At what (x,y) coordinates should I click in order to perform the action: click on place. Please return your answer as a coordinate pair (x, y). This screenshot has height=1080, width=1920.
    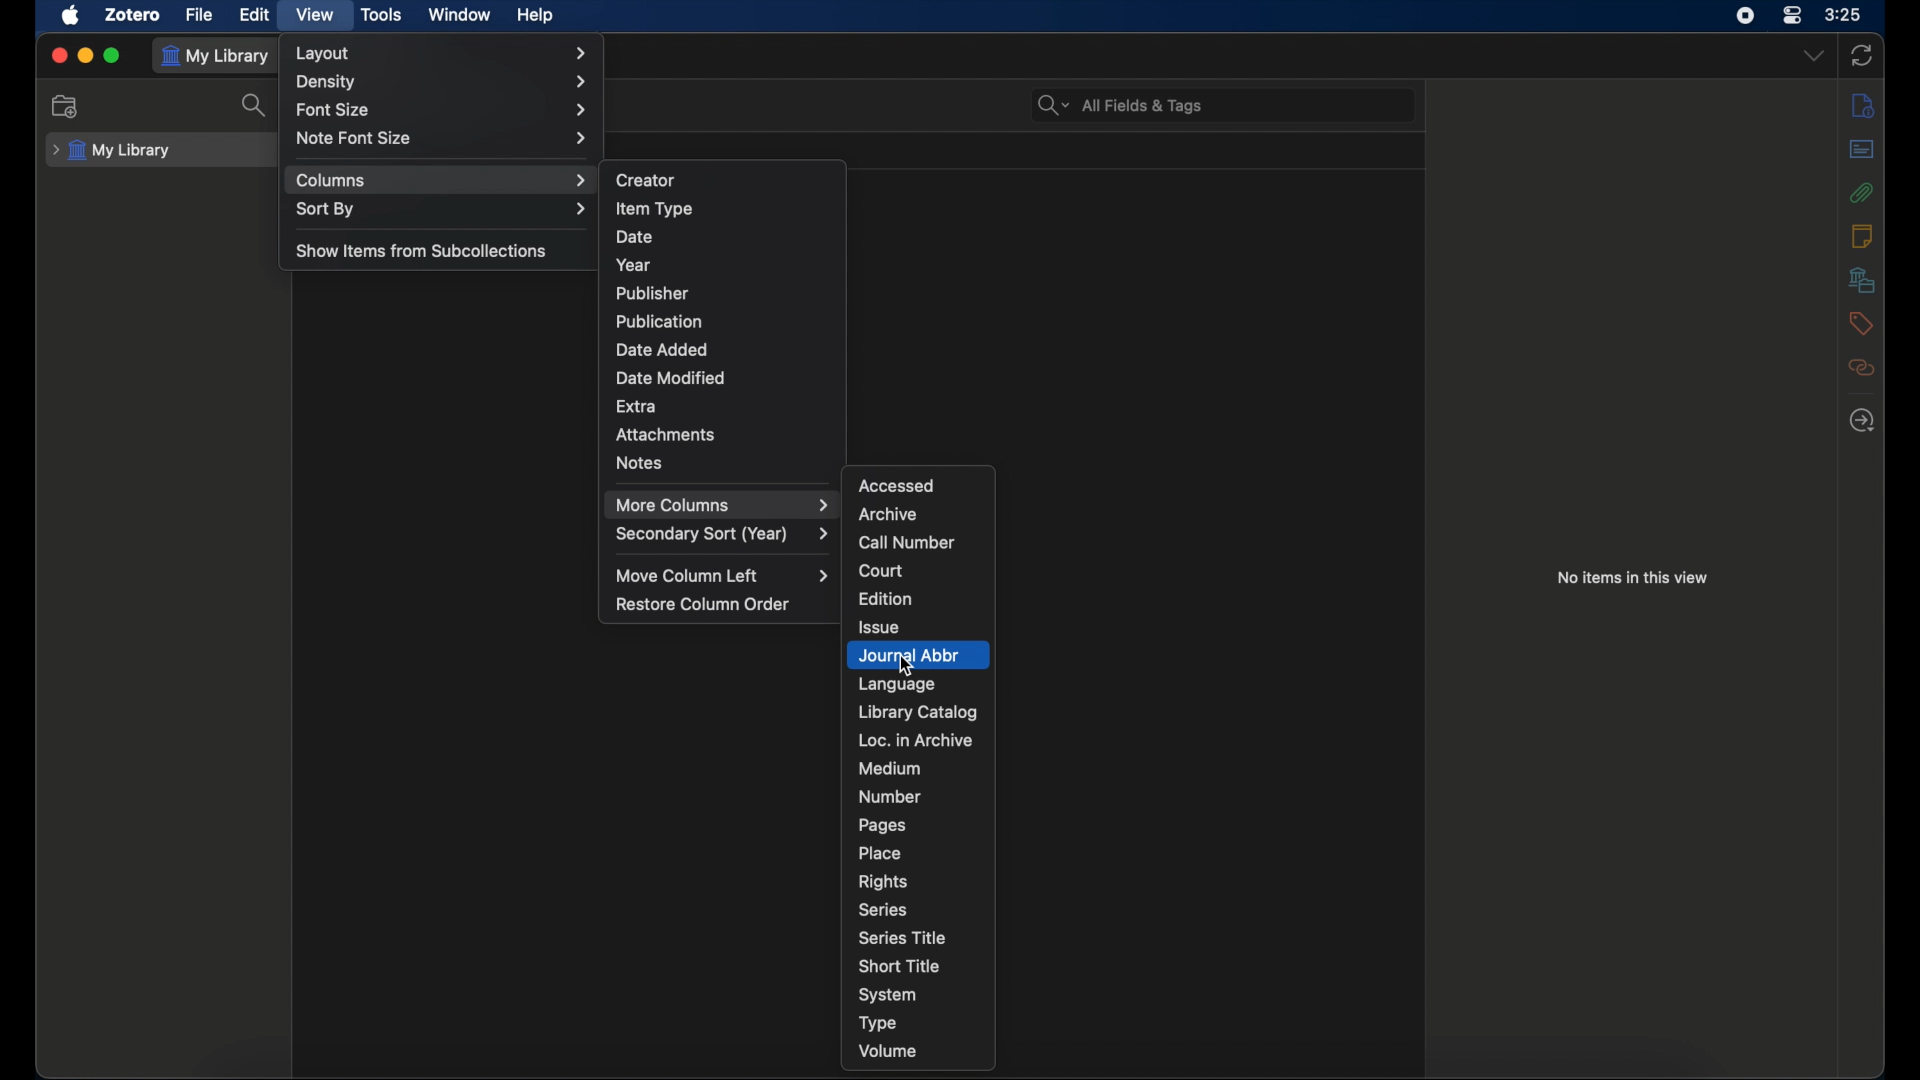
    Looking at the image, I should click on (881, 853).